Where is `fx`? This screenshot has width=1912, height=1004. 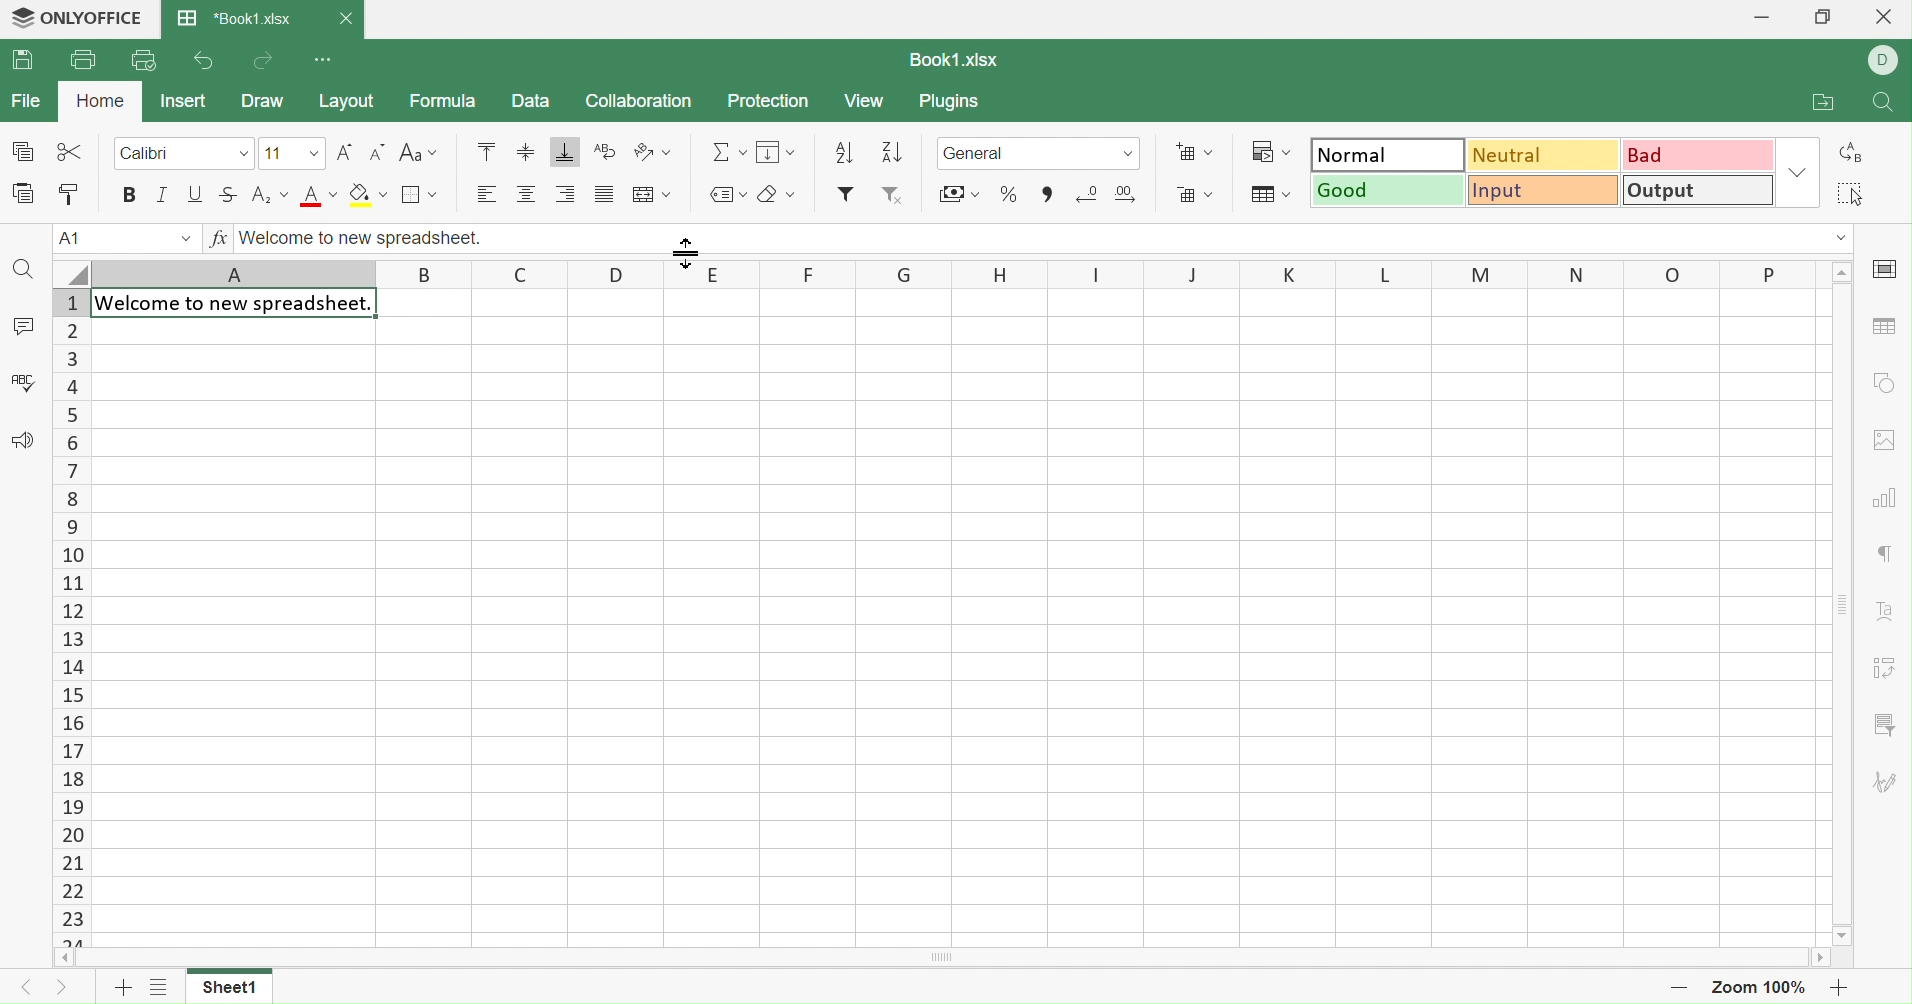
fx is located at coordinates (216, 238).